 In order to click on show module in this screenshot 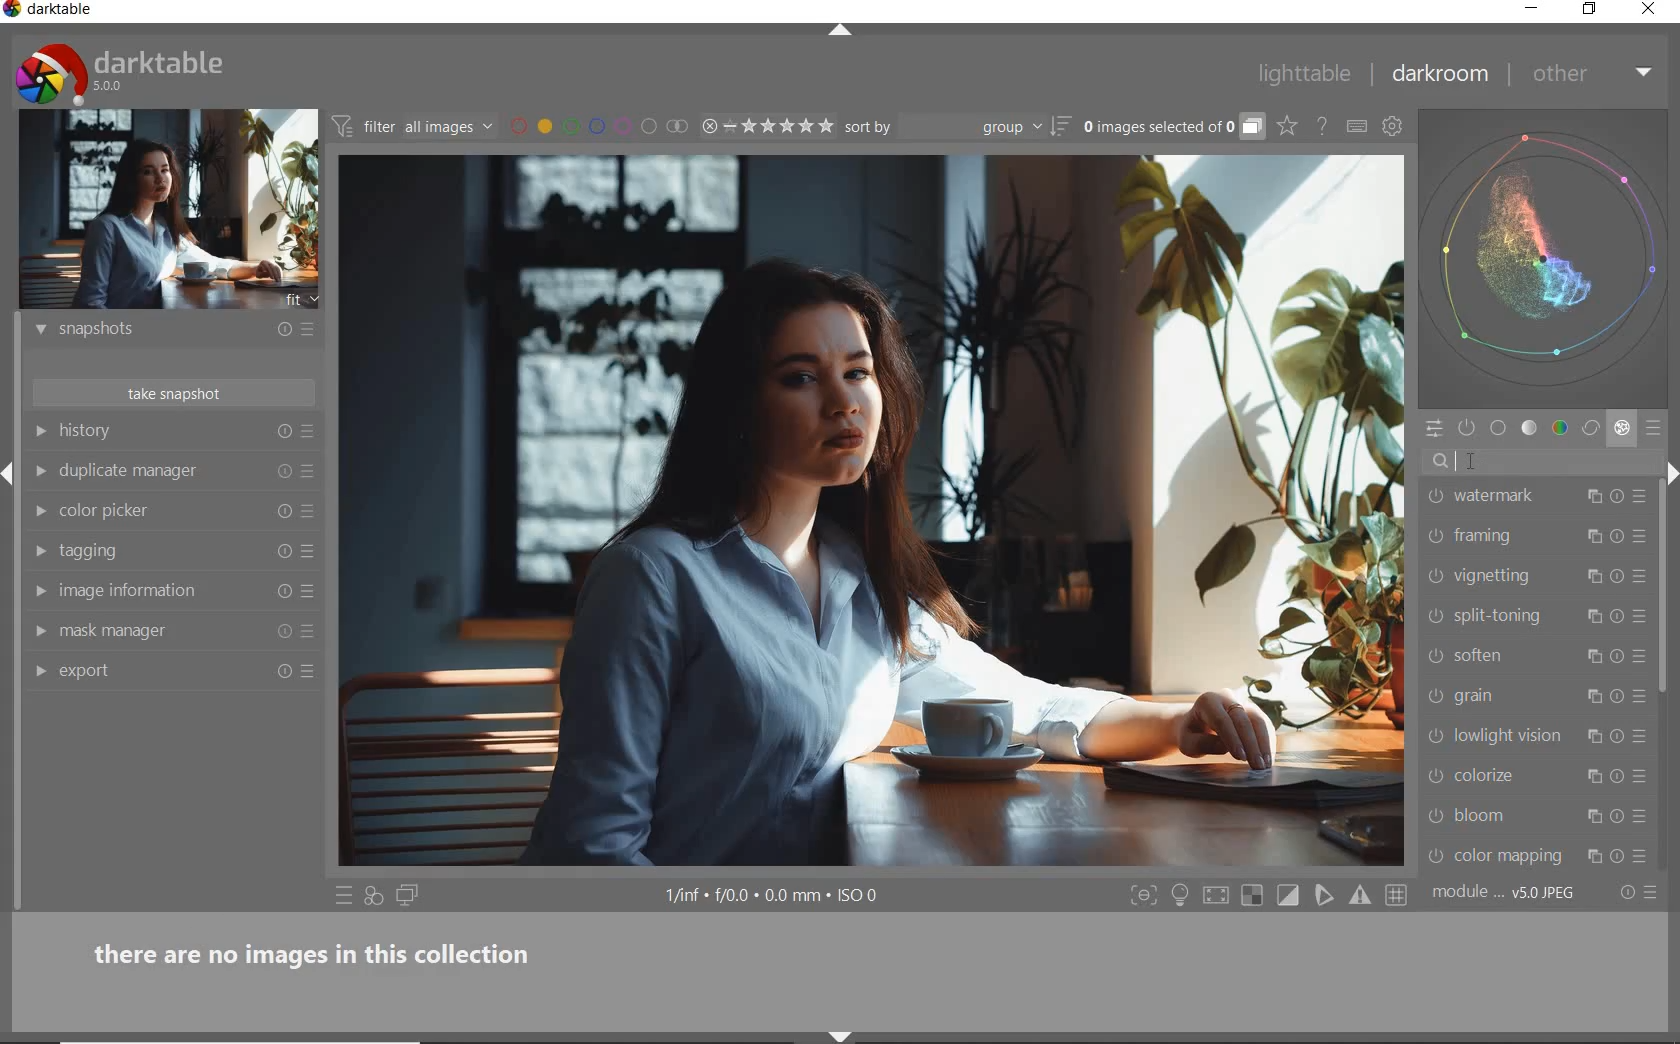, I will do `click(44, 512)`.